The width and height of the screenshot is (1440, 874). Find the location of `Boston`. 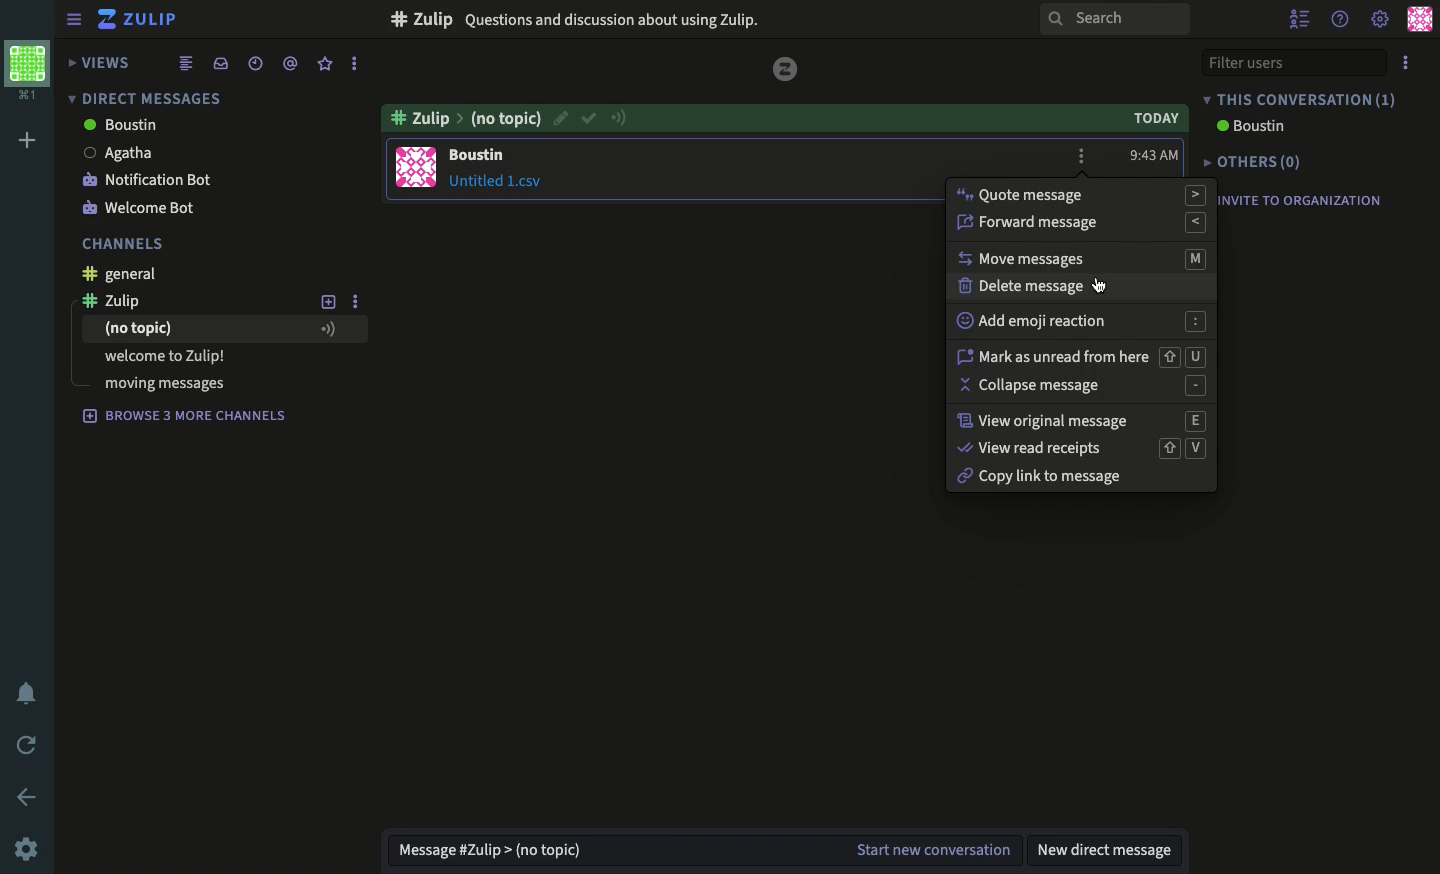

Boston is located at coordinates (1247, 129).